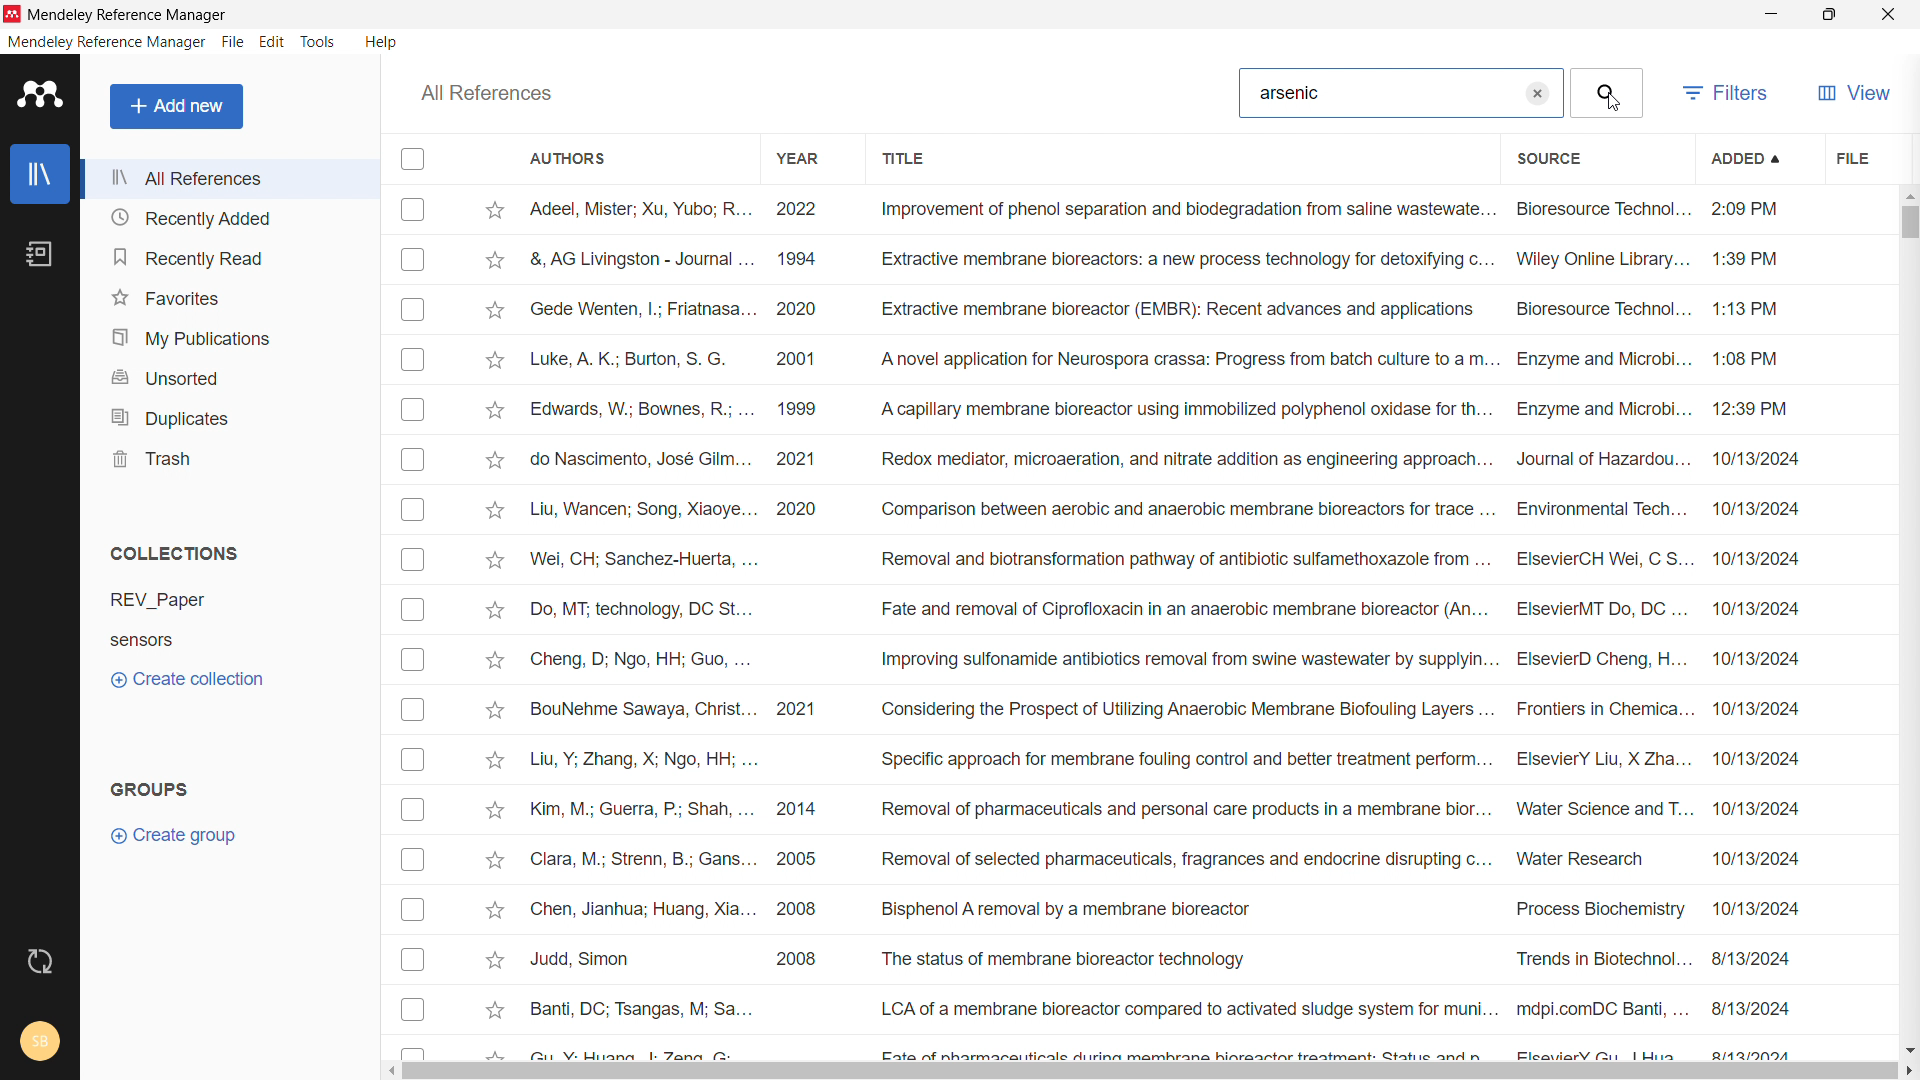 Image resolution: width=1920 pixels, height=1080 pixels. I want to click on Add to favorites, so click(493, 908).